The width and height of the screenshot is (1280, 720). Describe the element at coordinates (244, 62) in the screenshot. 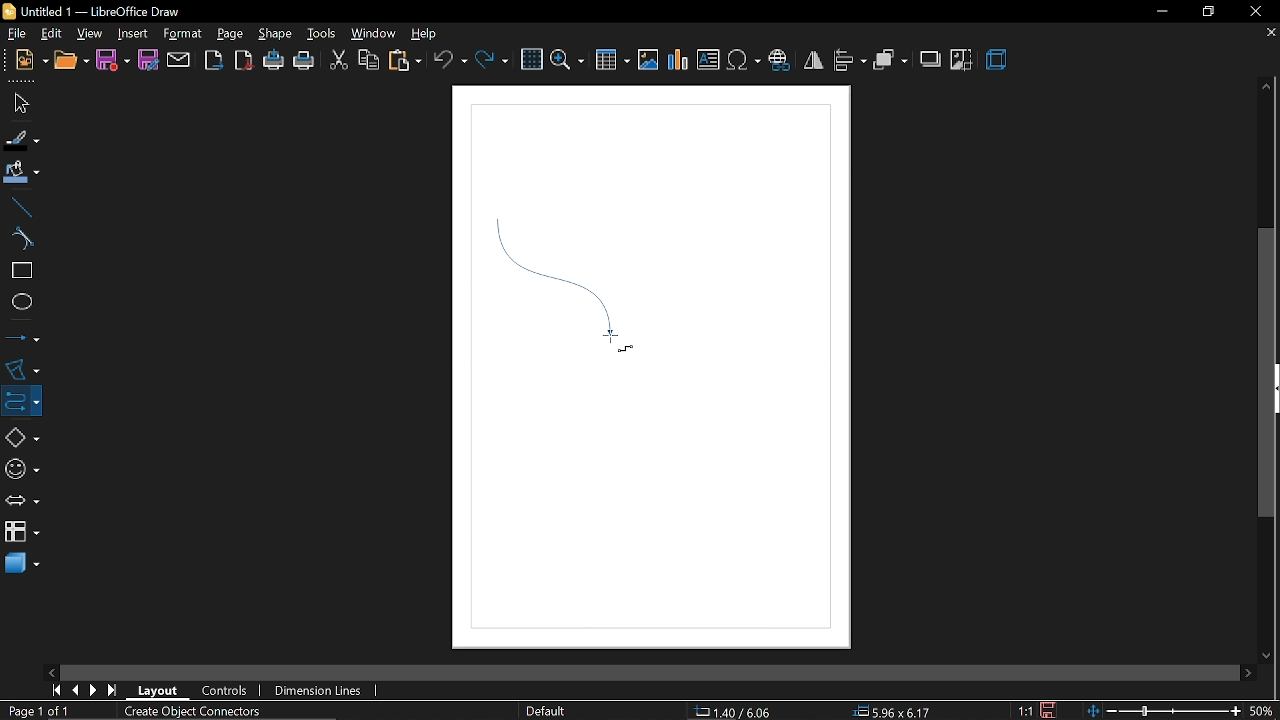

I see `export as pdf` at that location.